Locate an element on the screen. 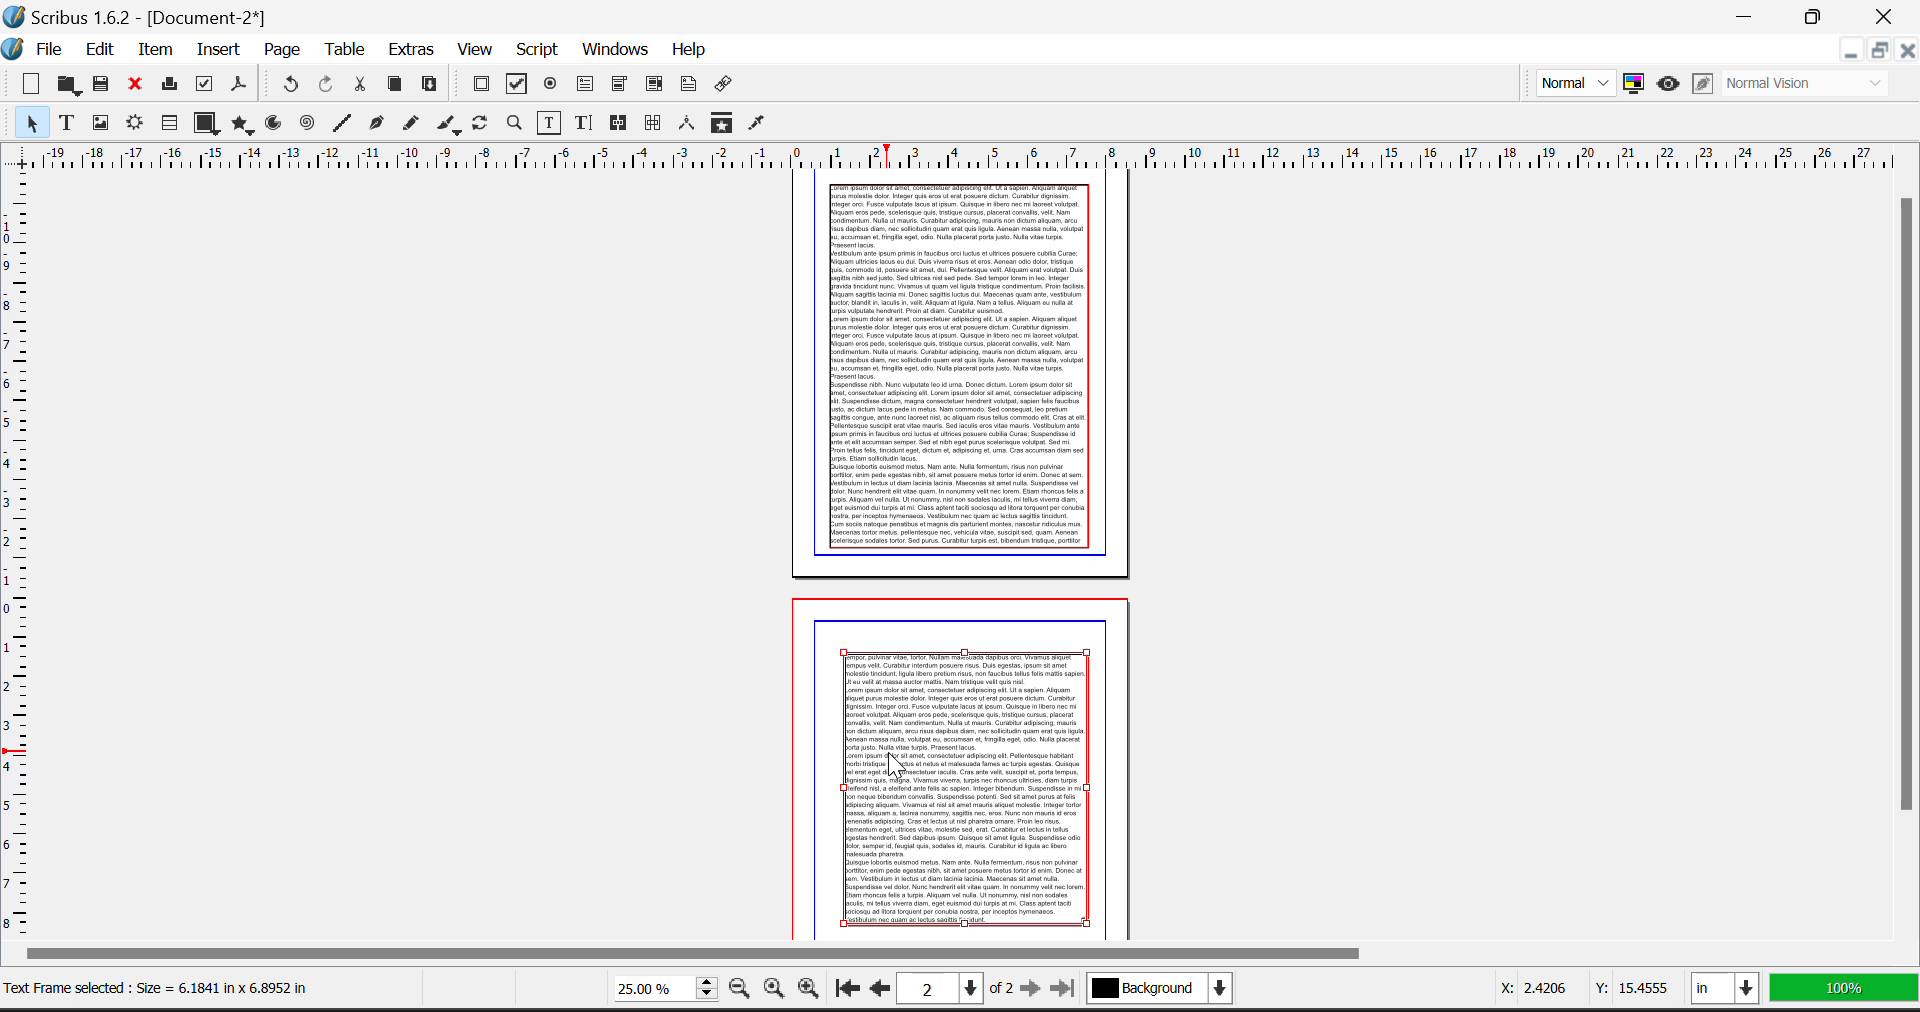  Arcs is located at coordinates (274, 124).